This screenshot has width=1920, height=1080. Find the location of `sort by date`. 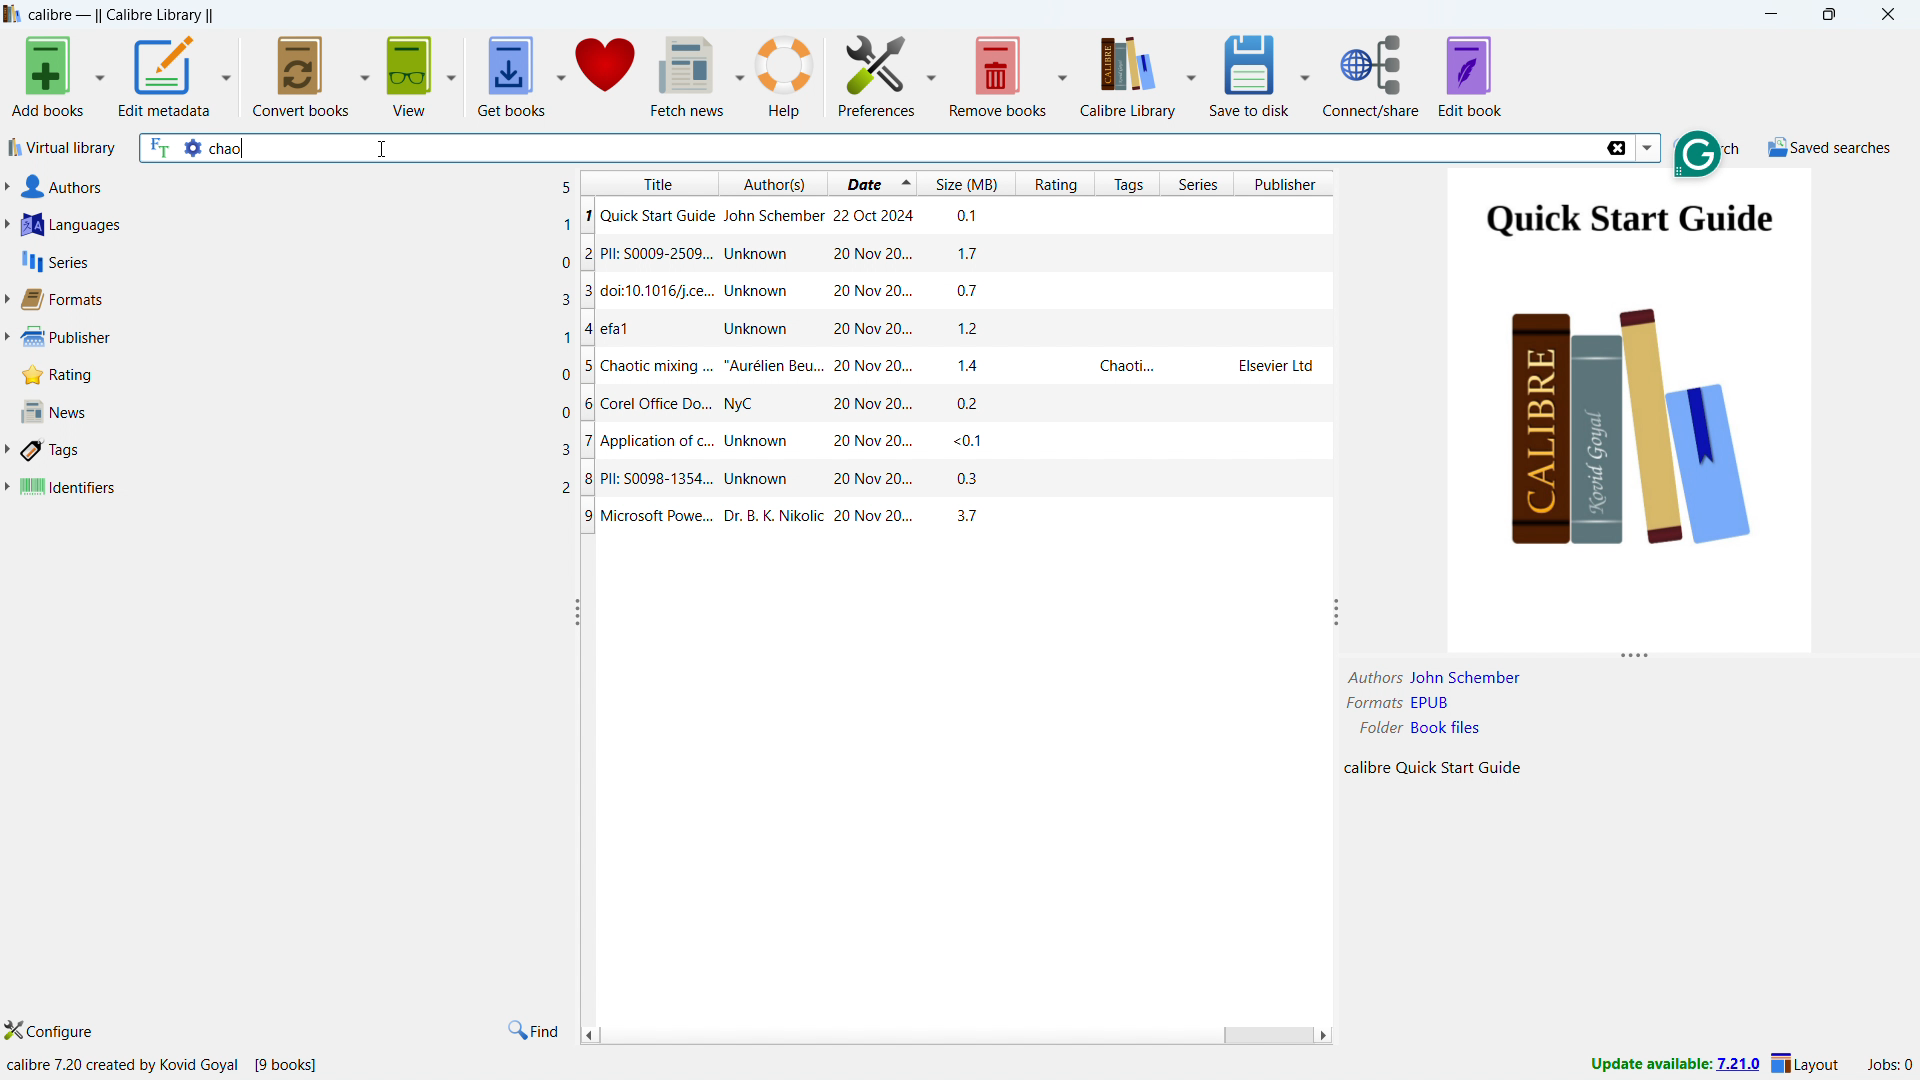

sort by date is located at coordinates (862, 183).